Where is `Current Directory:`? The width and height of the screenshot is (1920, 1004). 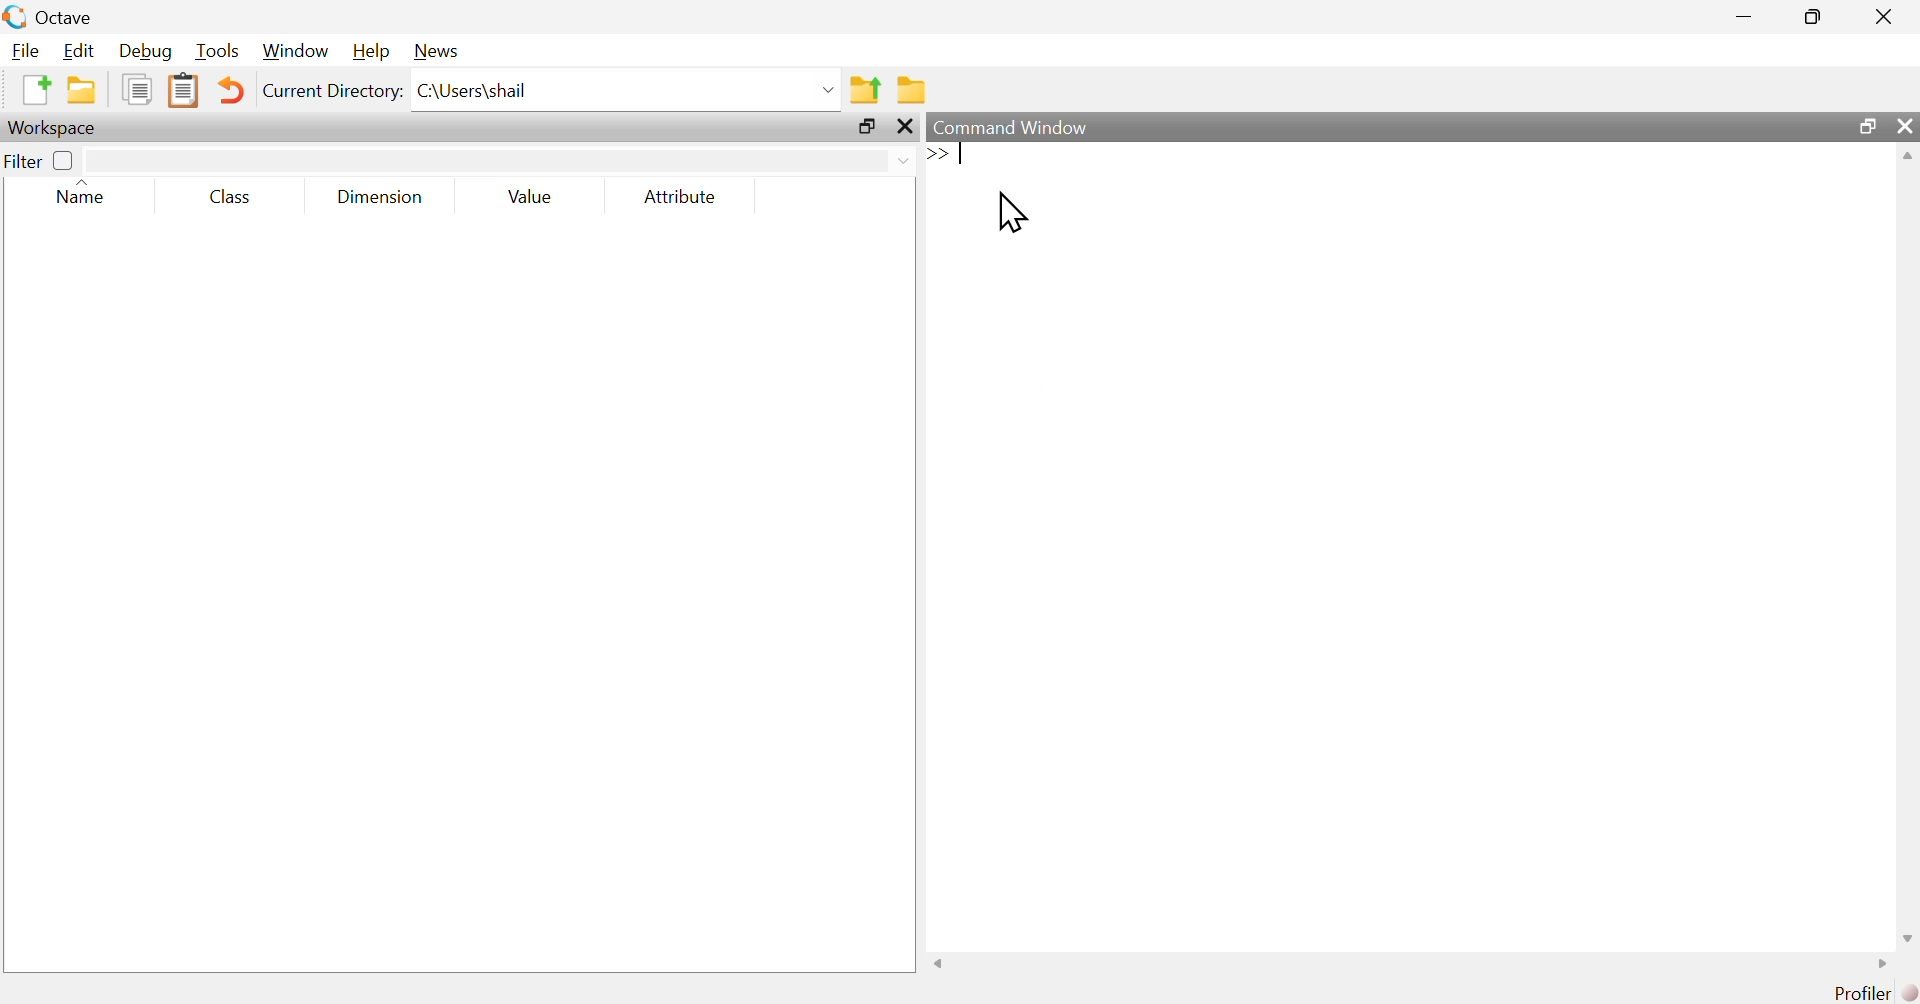 Current Directory: is located at coordinates (332, 93).